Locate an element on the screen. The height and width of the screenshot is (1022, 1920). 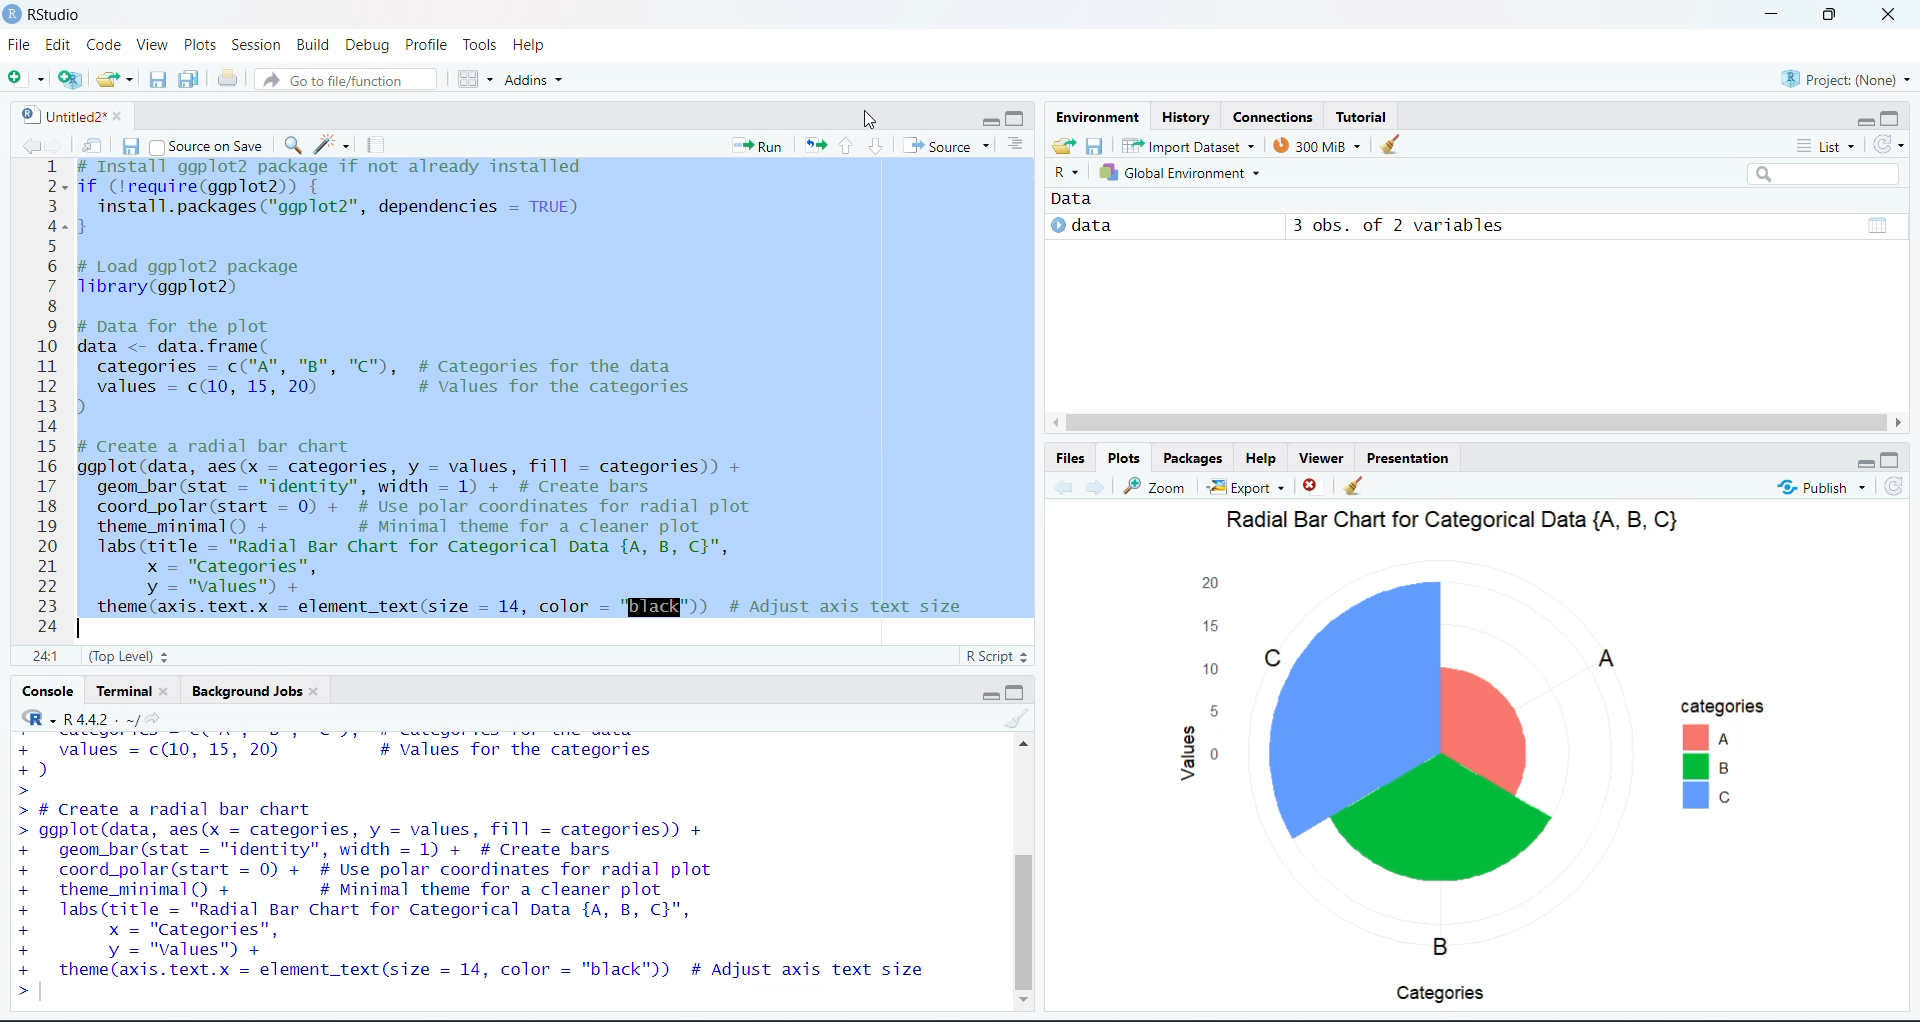
Source on Save is located at coordinates (208, 147).